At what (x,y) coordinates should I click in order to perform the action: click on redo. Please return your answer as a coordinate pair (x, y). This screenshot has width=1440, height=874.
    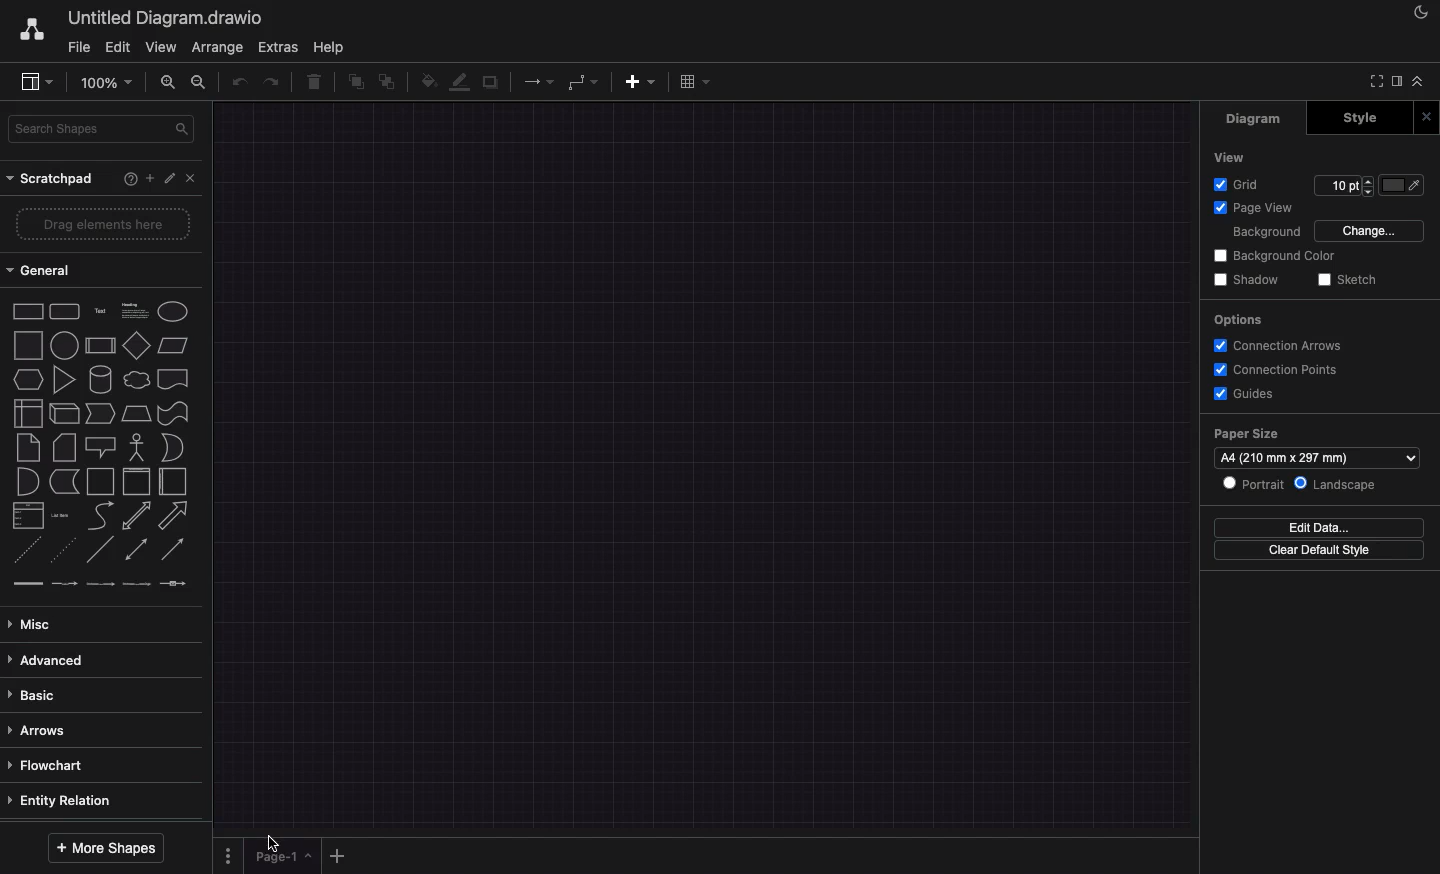
    Looking at the image, I should click on (271, 83).